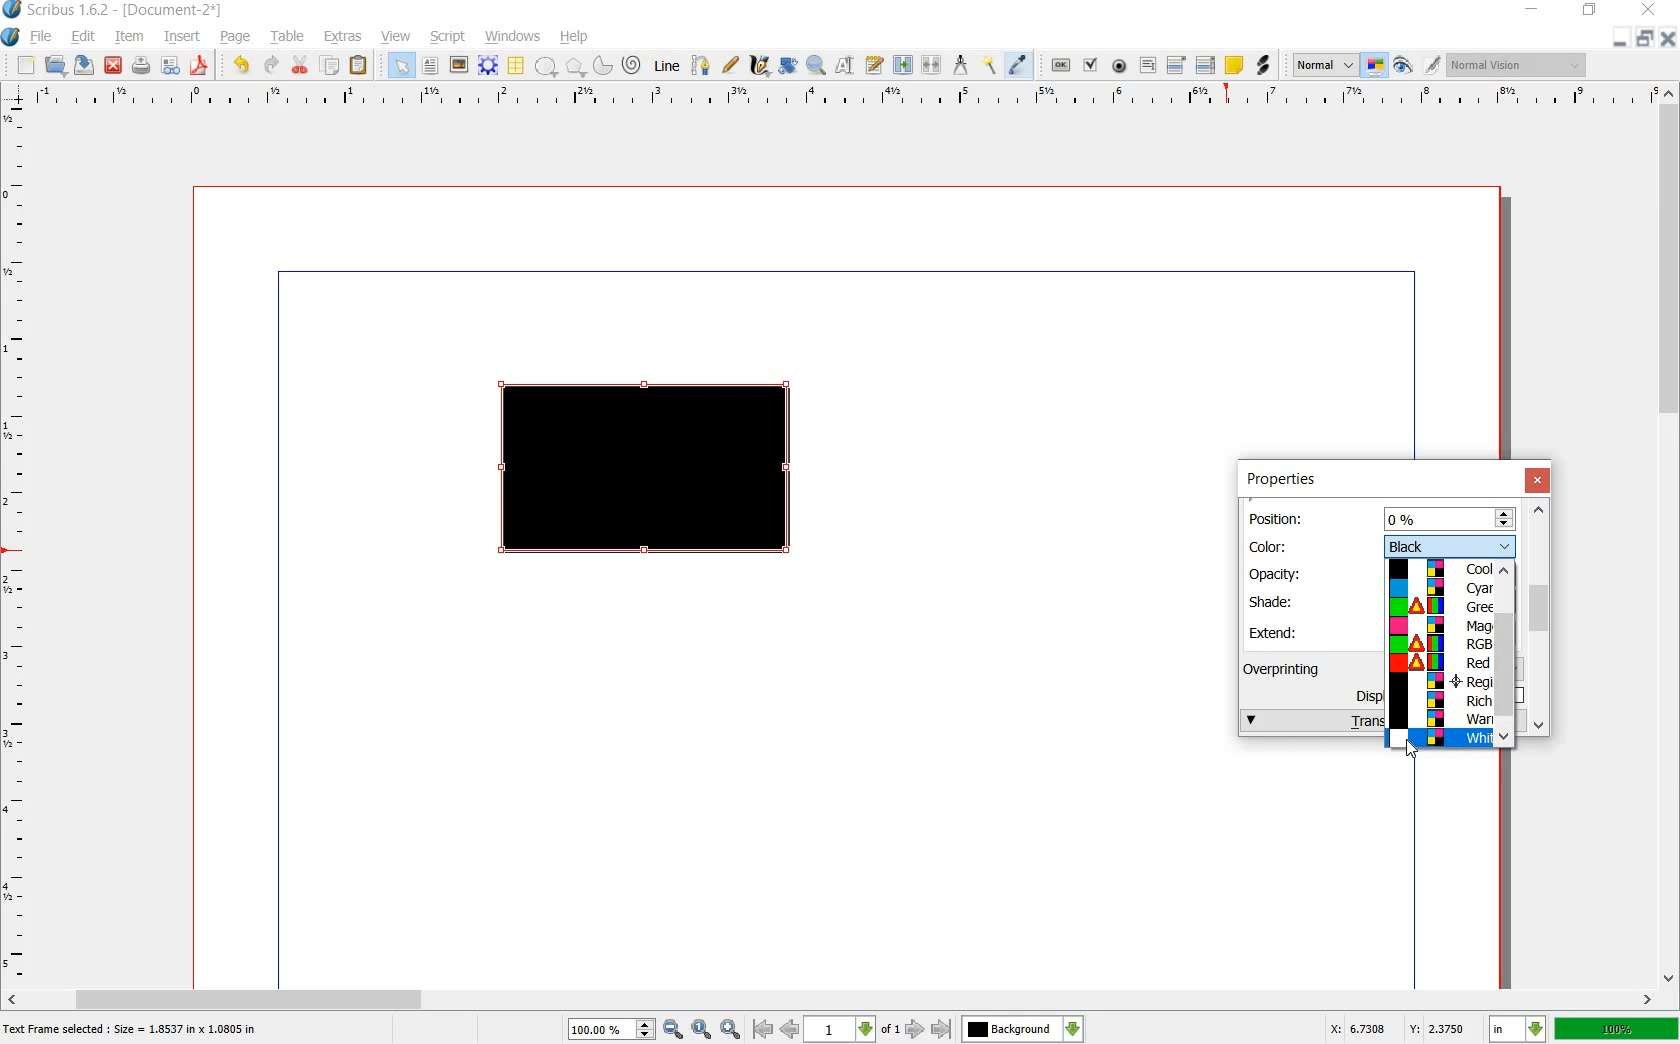 The height and width of the screenshot is (1044, 1680). Describe the element at coordinates (759, 64) in the screenshot. I see `calligraphic line` at that location.